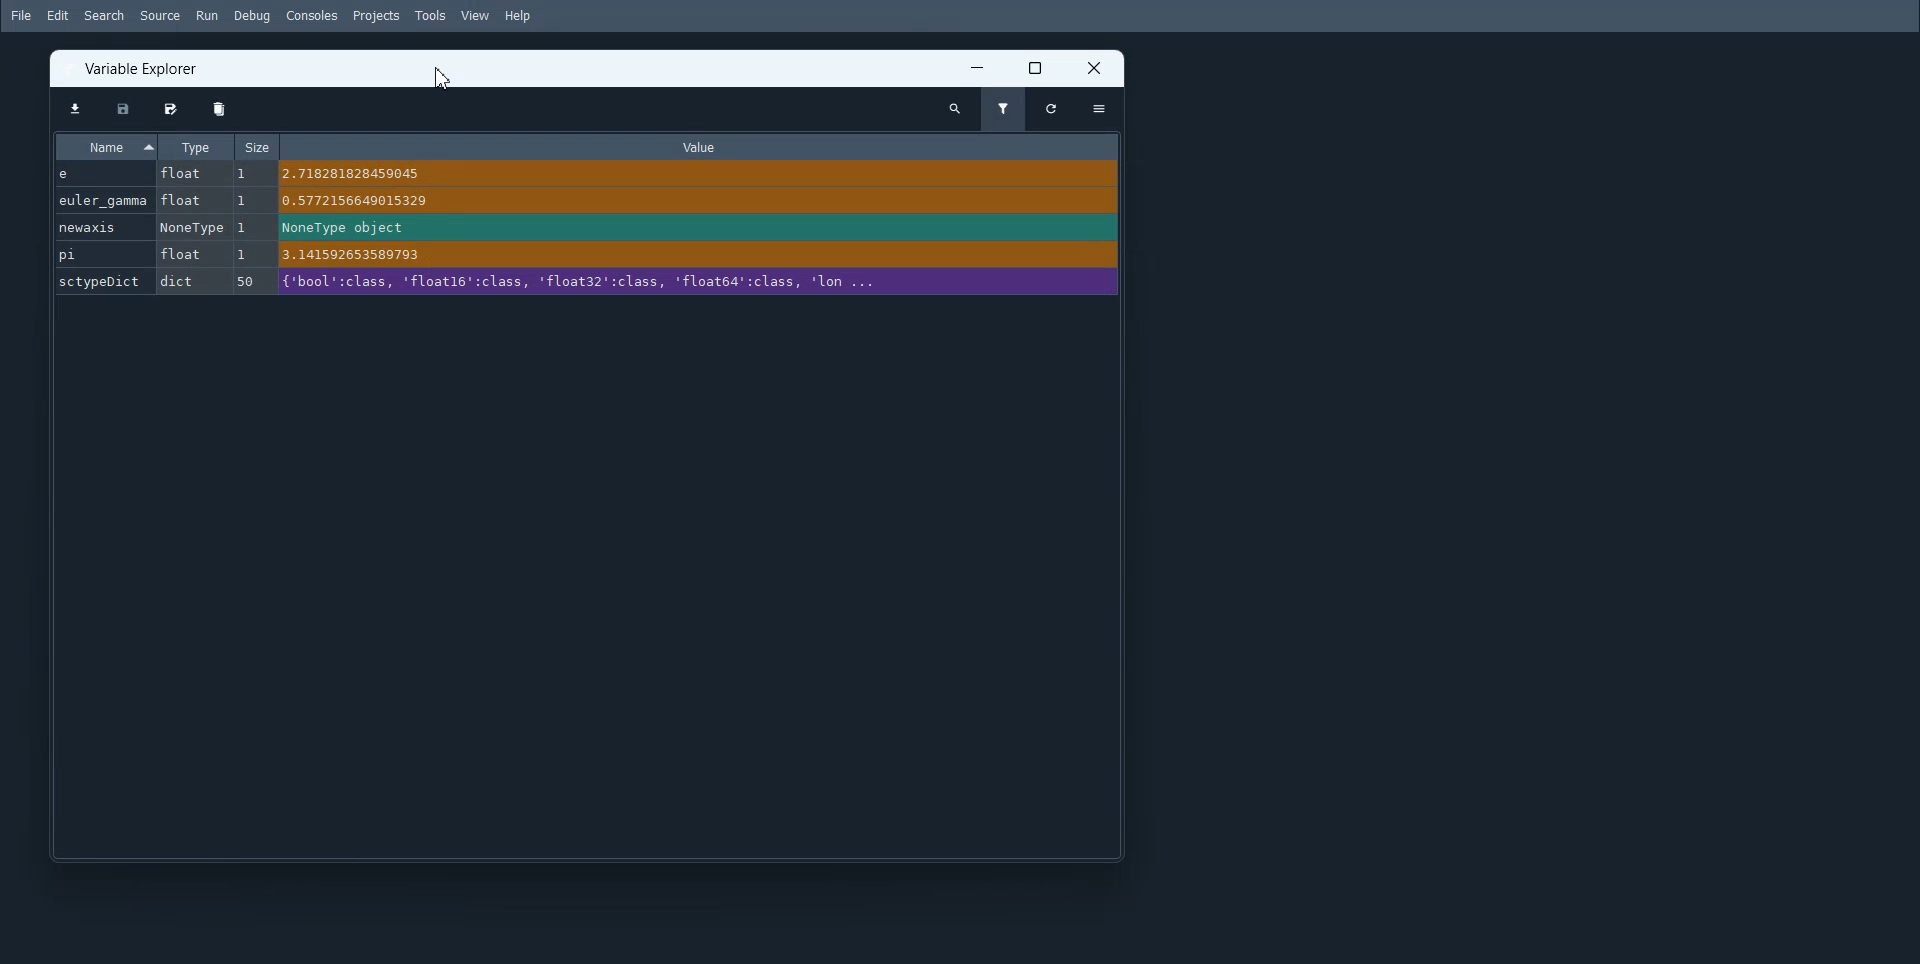 This screenshot has width=1920, height=964. Describe the element at coordinates (1038, 68) in the screenshot. I see `Maximize` at that location.